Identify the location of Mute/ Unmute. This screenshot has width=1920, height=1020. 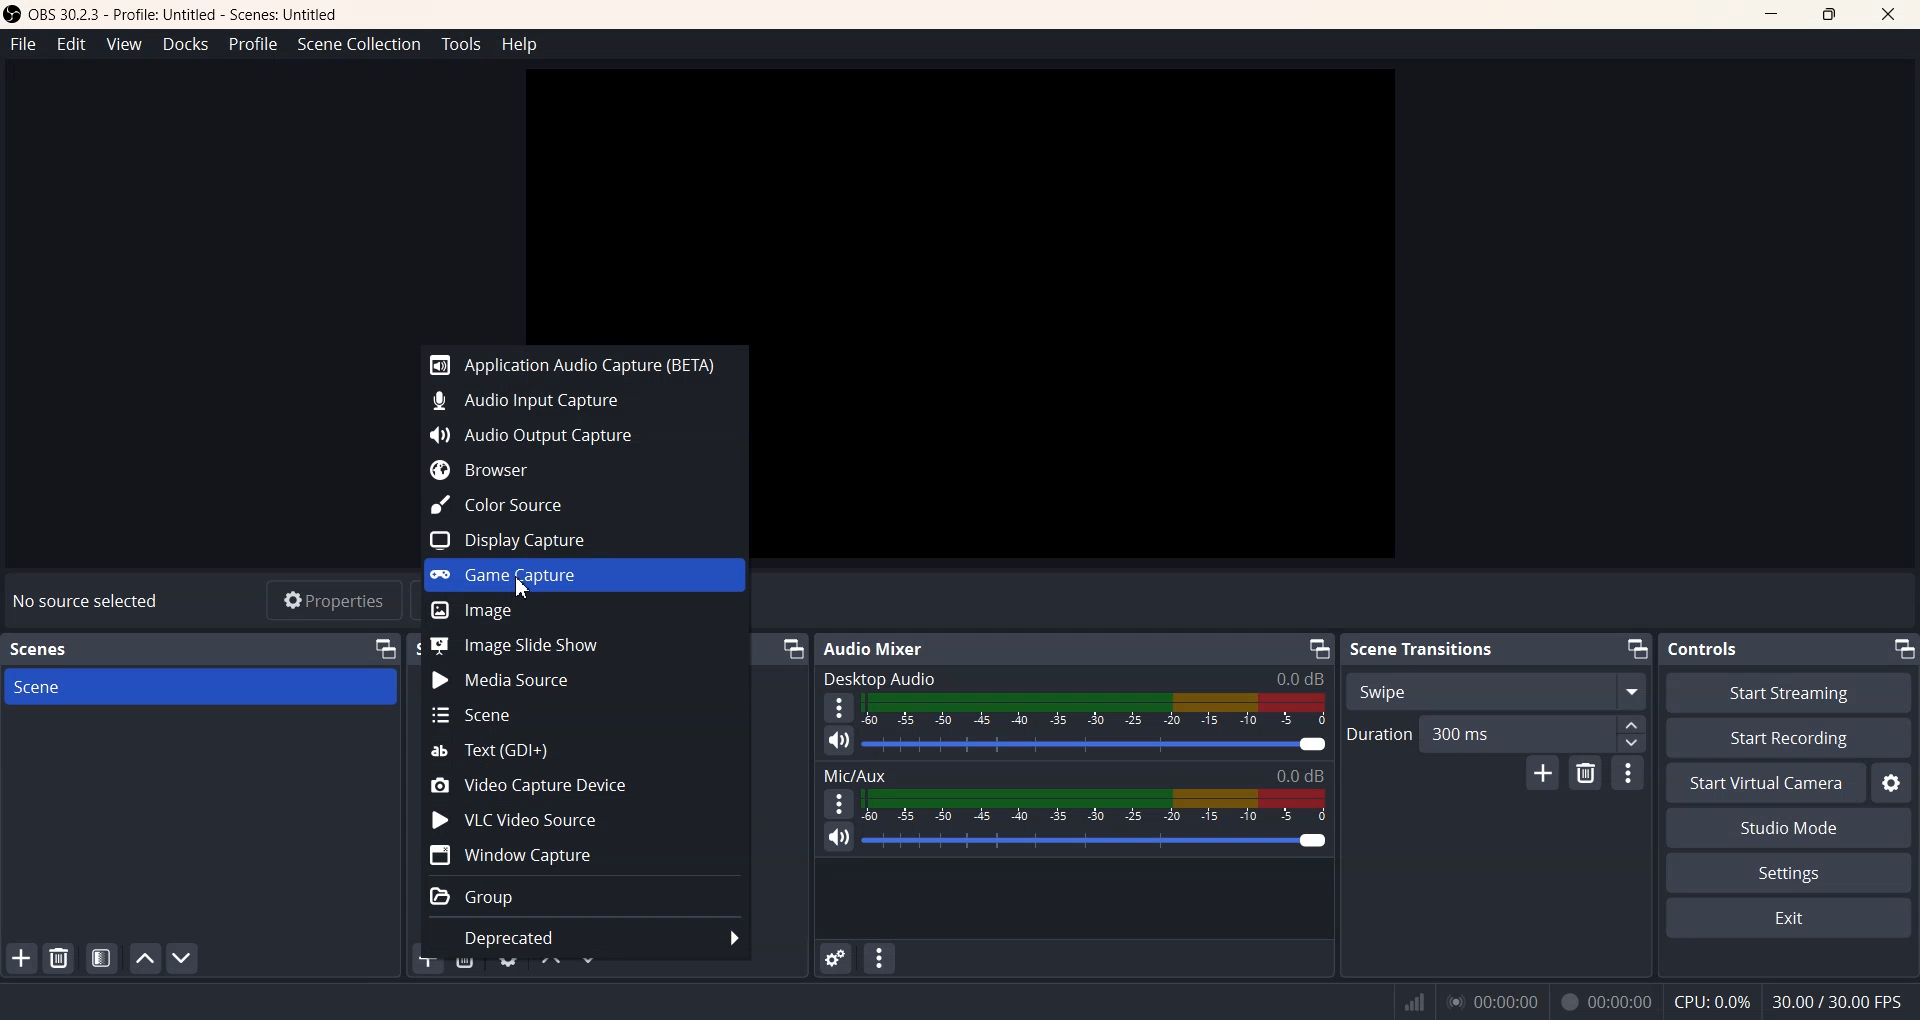
(839, 741).